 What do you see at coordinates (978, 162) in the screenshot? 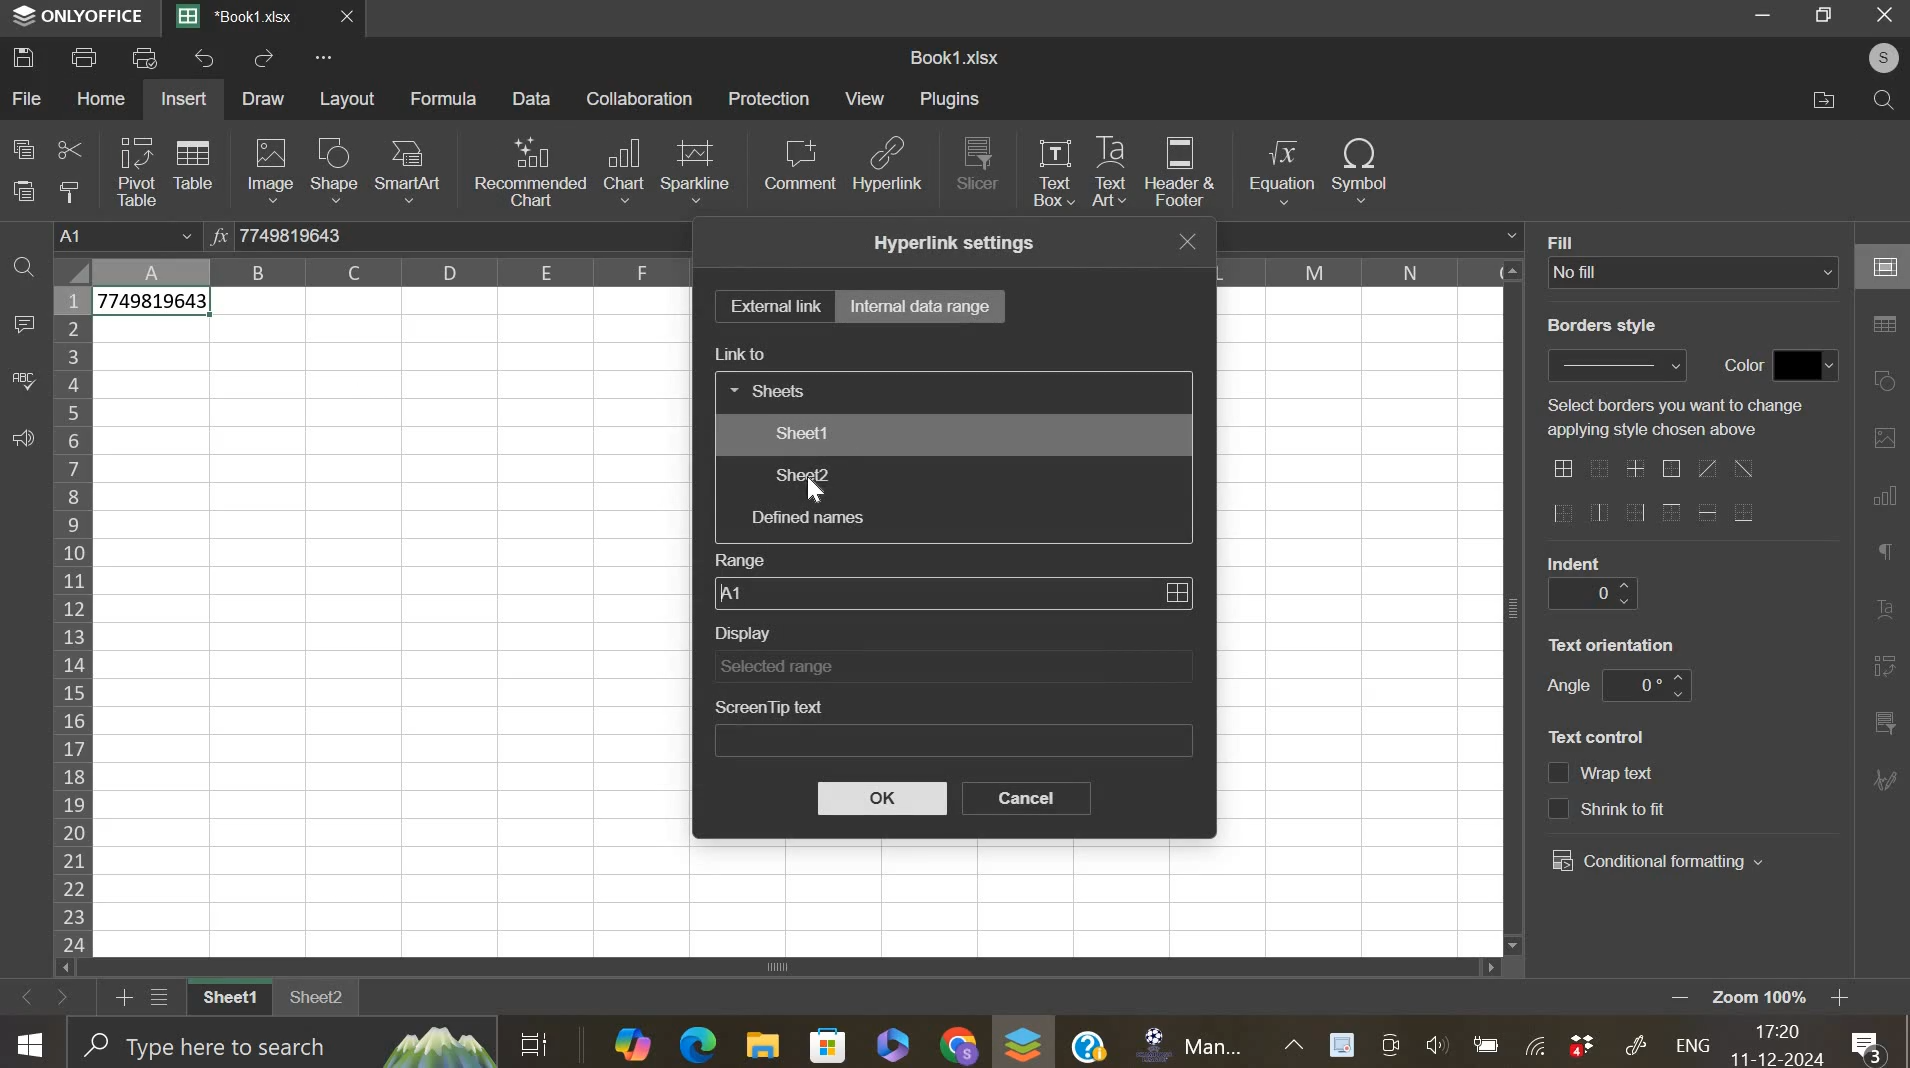
I see `slicer` at bounding box center [978, 162].